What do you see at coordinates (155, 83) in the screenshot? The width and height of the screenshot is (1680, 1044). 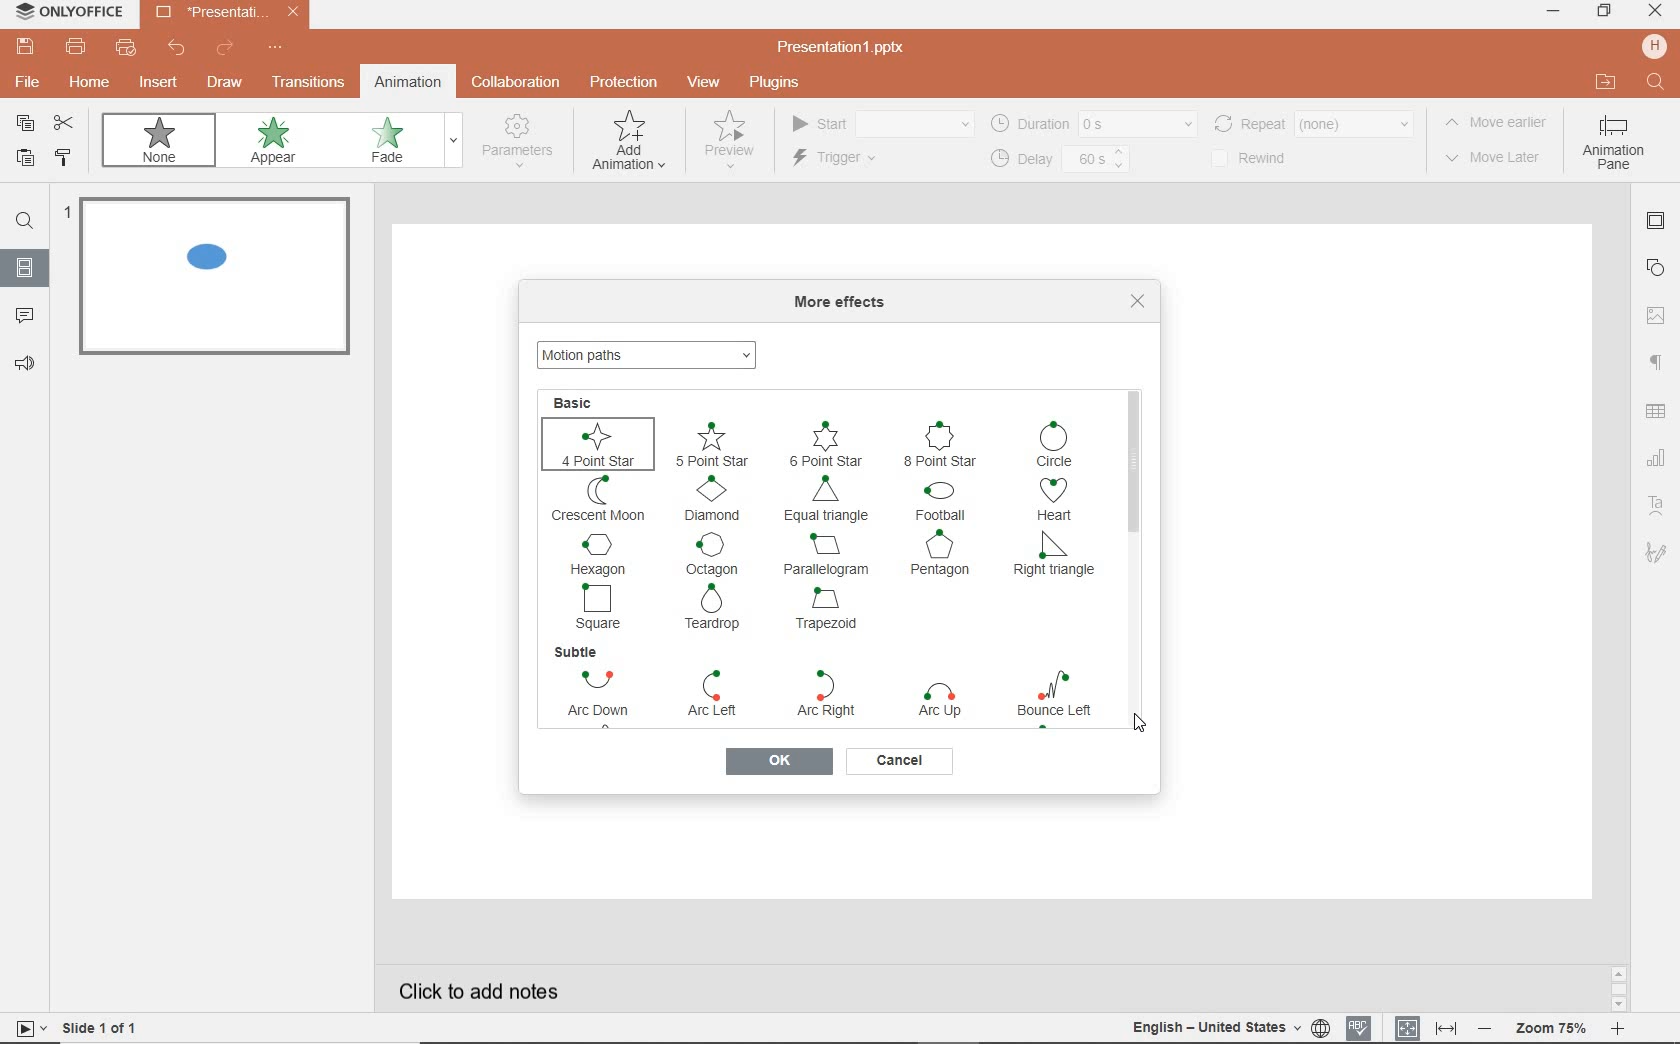 I see `insert` at bounding box center [155, 83].